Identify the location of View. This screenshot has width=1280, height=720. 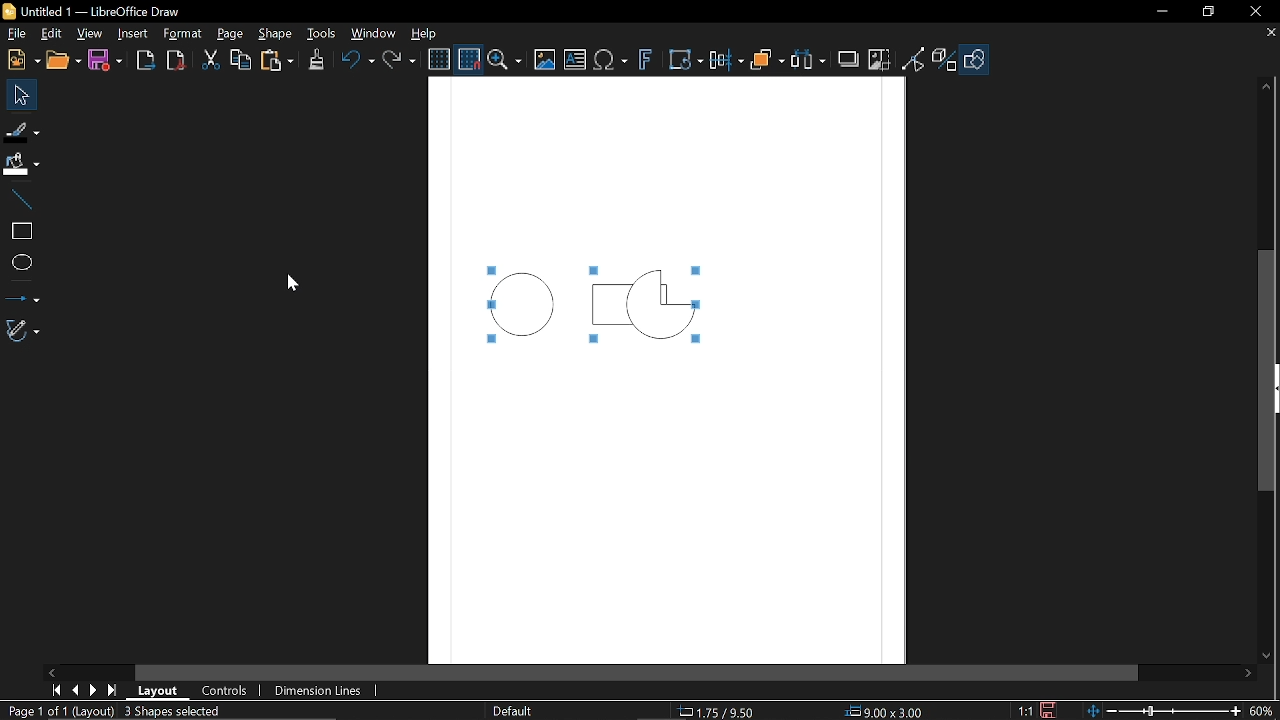
(87, 35).